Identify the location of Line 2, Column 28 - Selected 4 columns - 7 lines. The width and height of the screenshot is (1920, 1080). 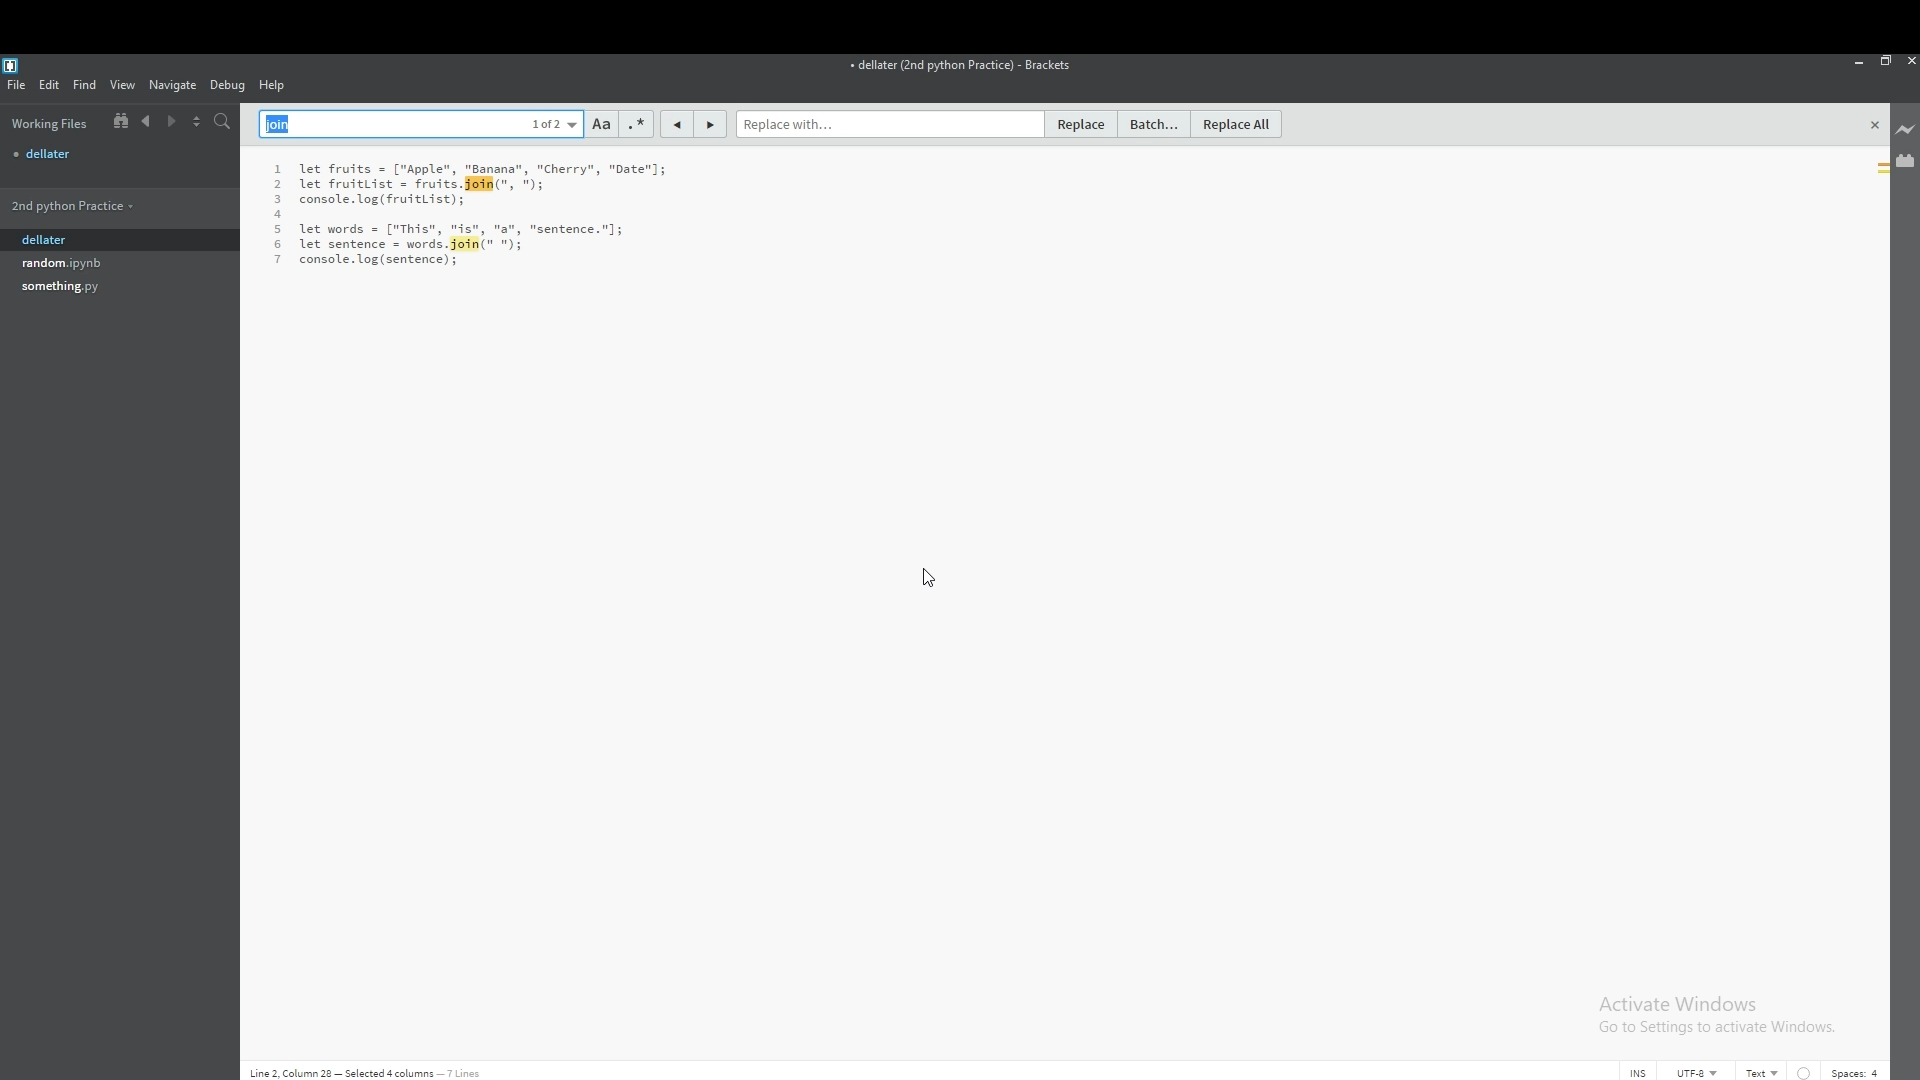
(391, 1072).